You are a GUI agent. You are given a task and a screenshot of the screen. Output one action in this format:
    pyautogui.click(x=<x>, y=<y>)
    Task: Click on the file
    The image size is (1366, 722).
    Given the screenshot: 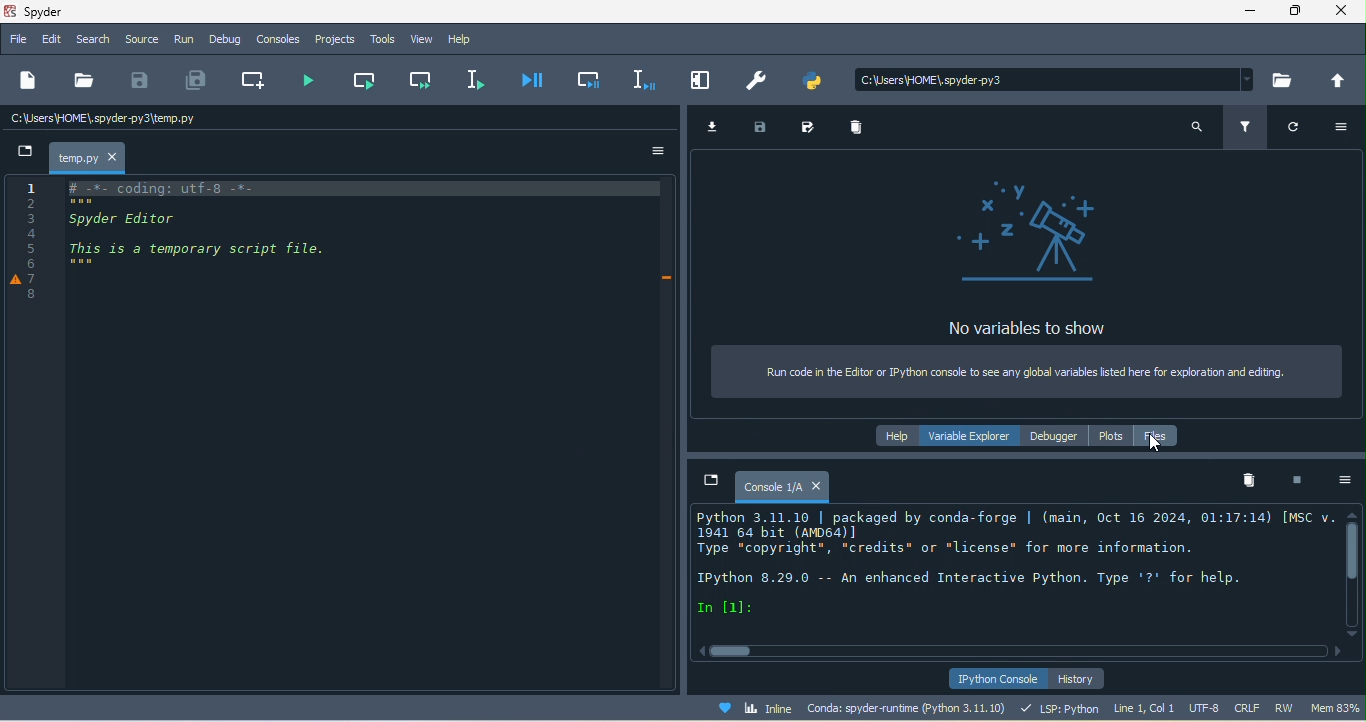 What is the action you would take?
    pyautogui.click(x=15, y=42)
    